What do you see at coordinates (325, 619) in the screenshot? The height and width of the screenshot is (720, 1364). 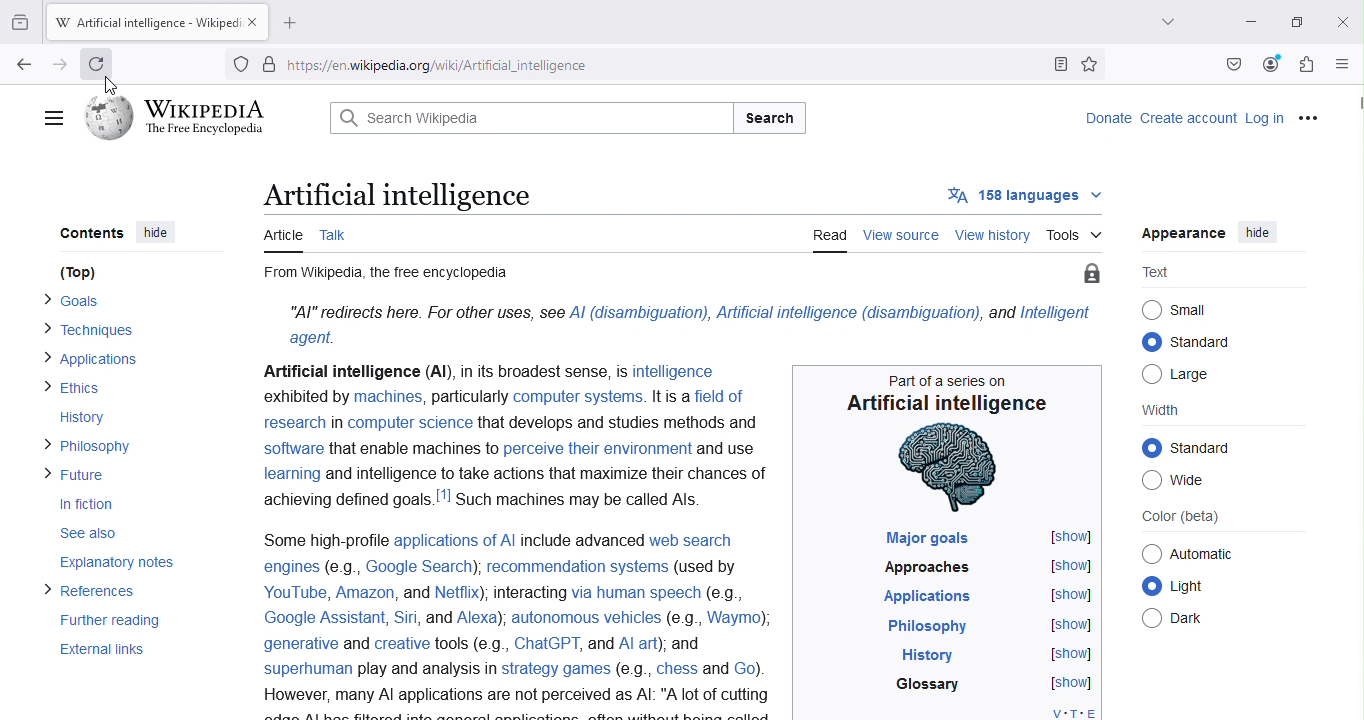 I see `Google Assistant` at bounding box center [325, 619].